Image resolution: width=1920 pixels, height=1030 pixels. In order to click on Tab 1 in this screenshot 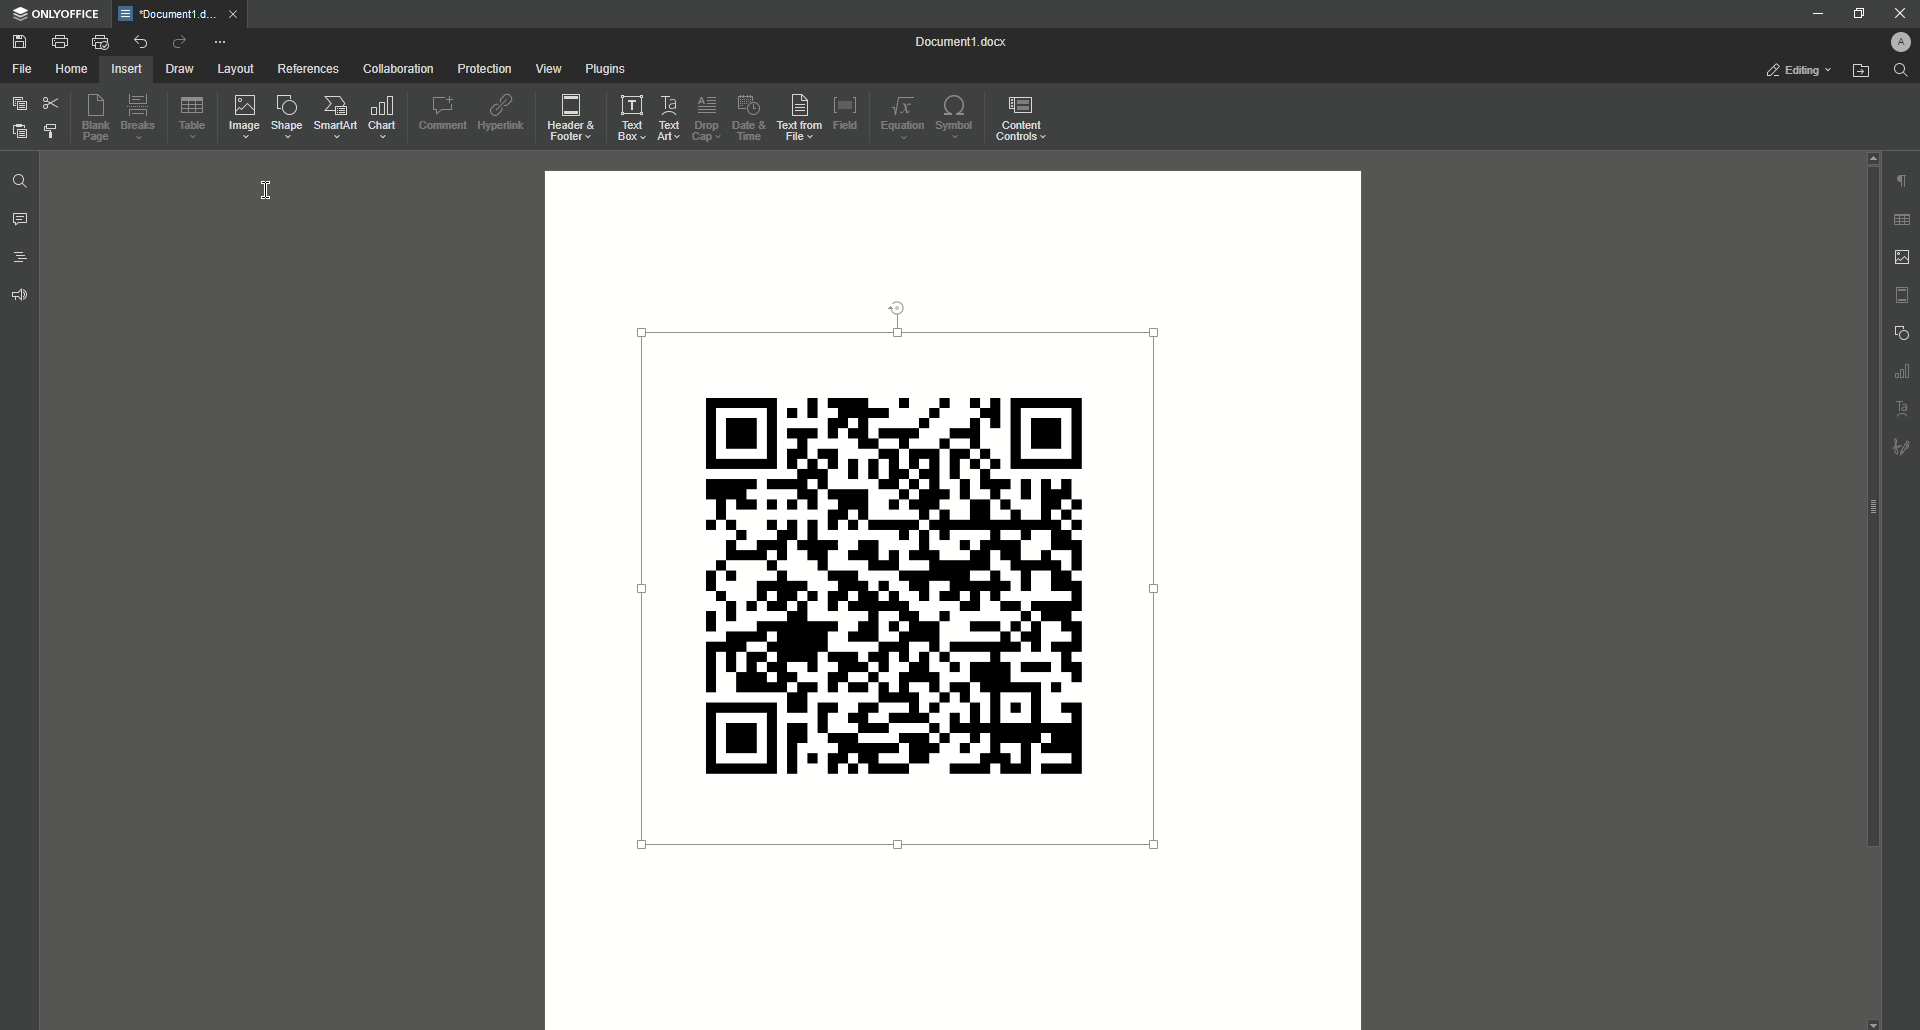, I will do `click(185, 14)`.